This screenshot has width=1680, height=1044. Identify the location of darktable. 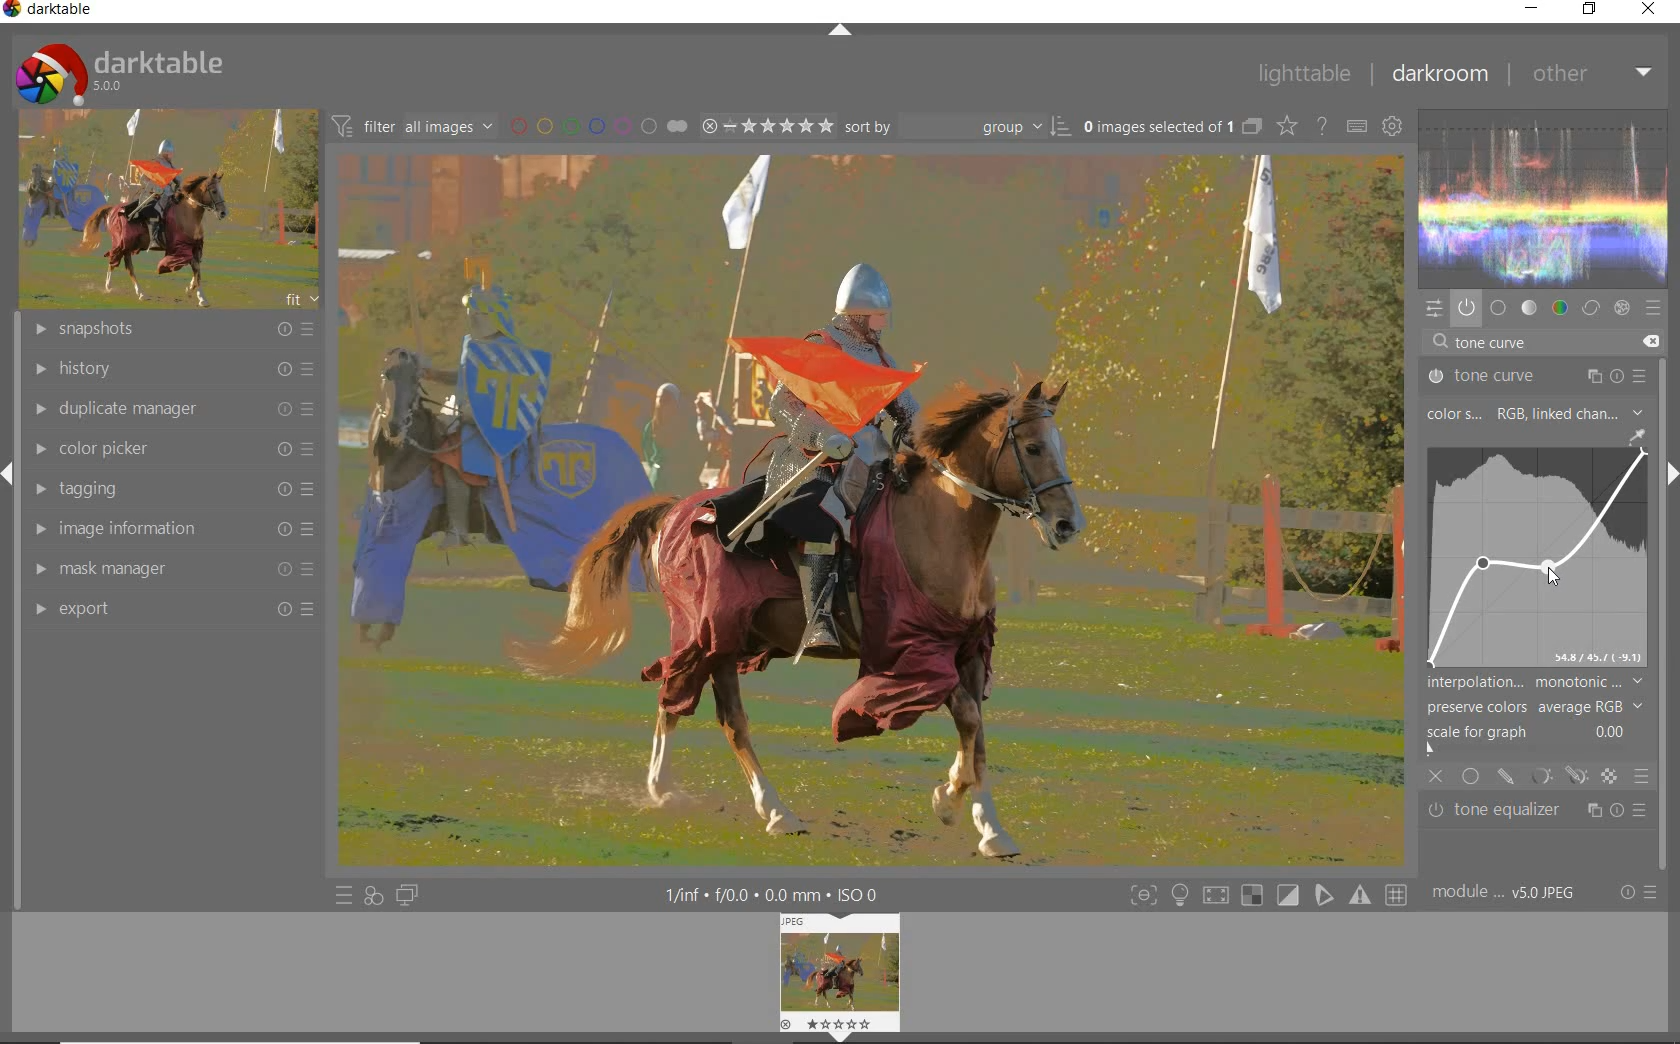
(118, 69).